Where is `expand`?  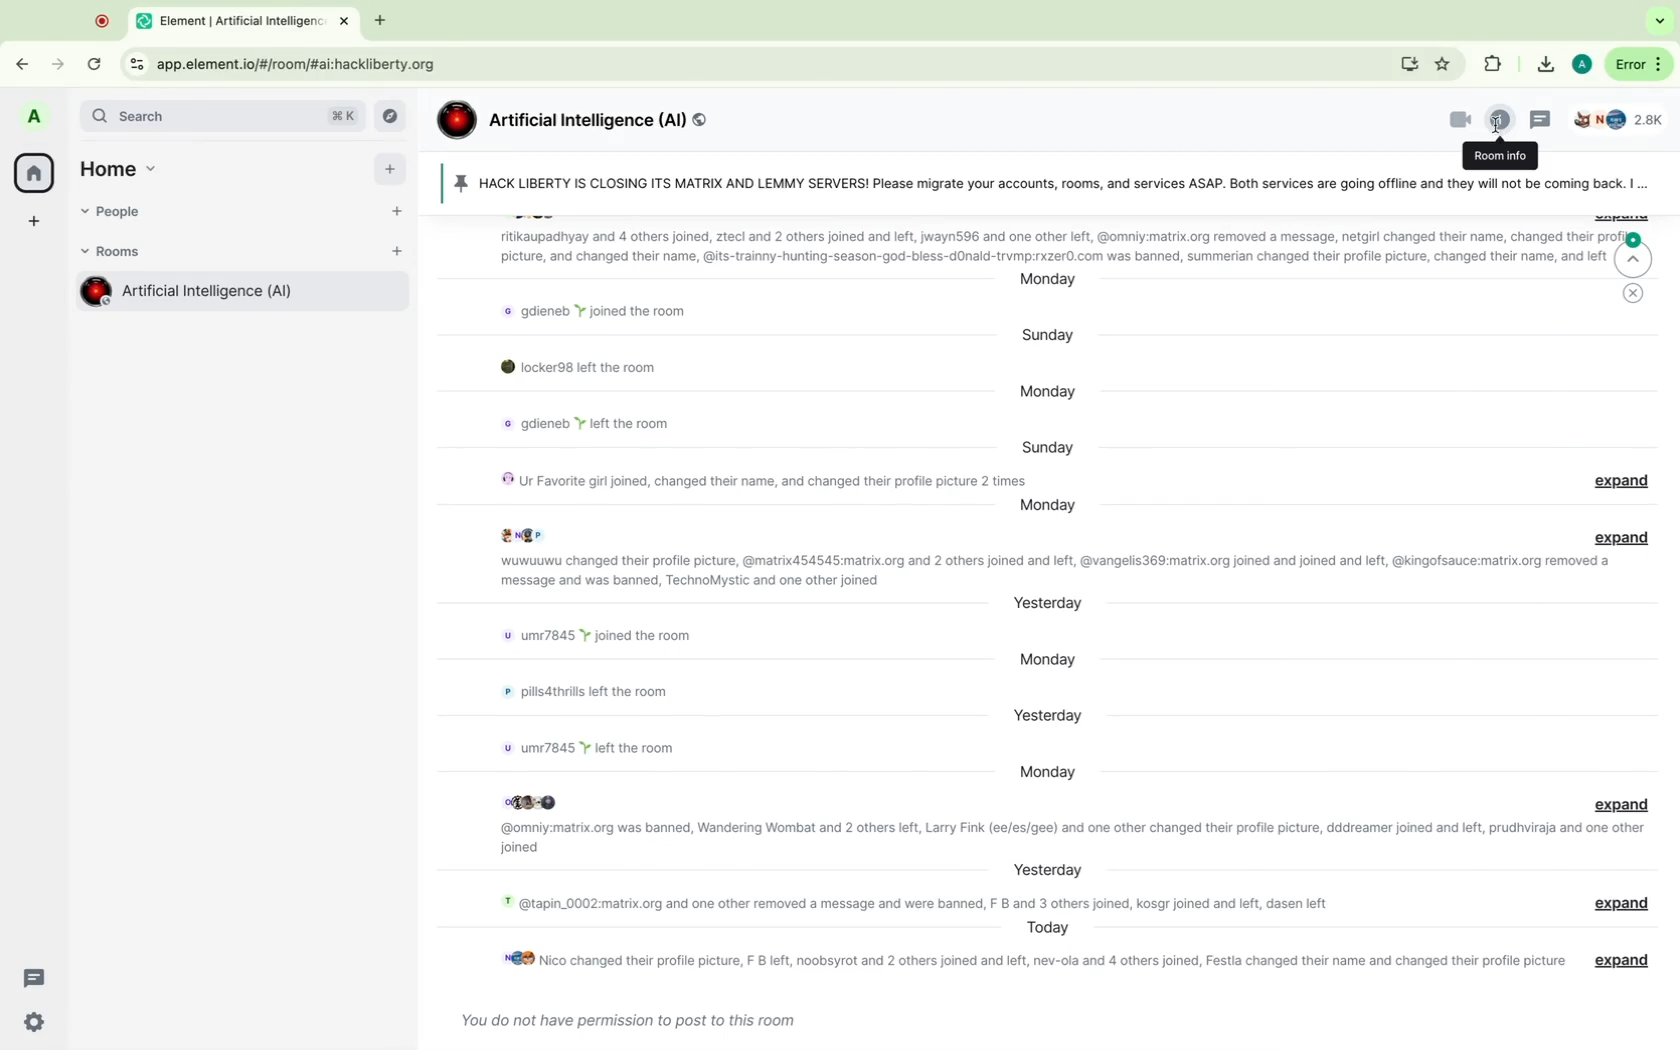
expand is located at coordinates (1623, 481).